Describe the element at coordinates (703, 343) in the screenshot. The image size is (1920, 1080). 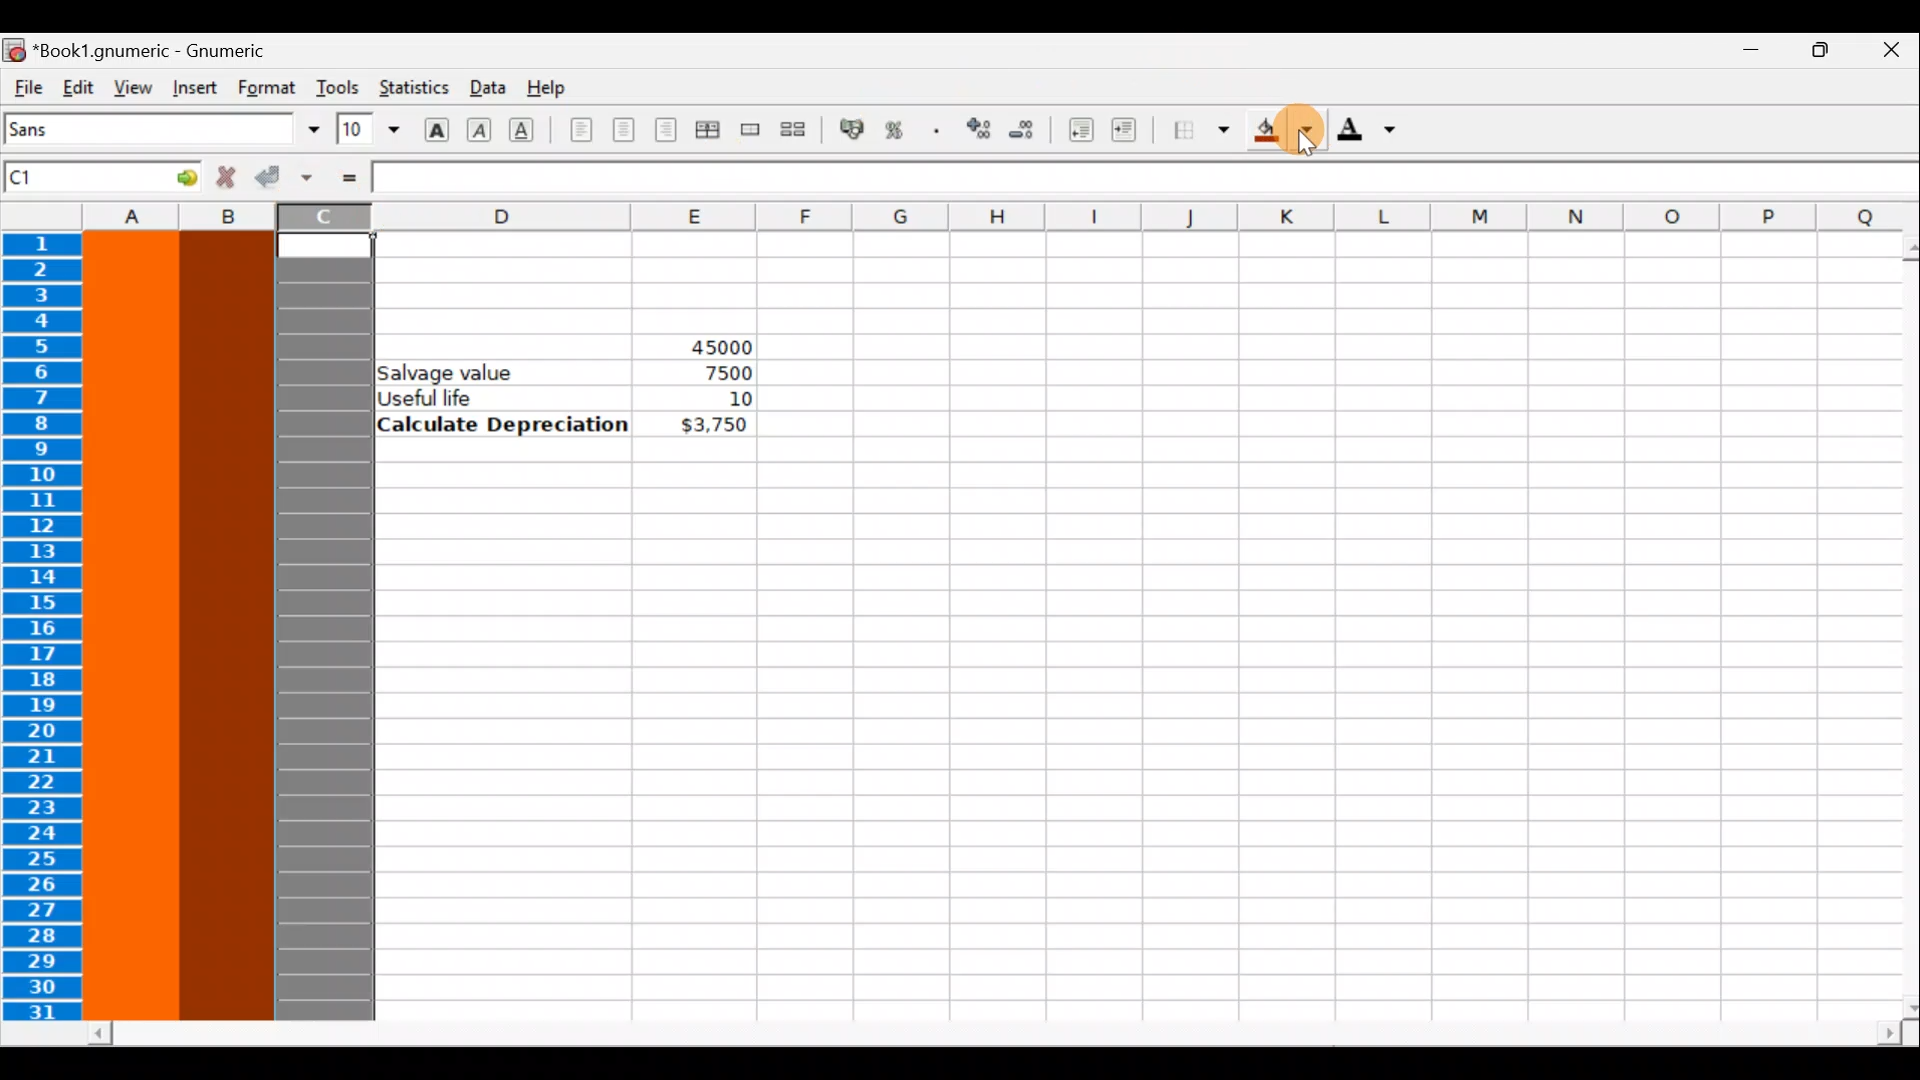
I see `45000` at that location.